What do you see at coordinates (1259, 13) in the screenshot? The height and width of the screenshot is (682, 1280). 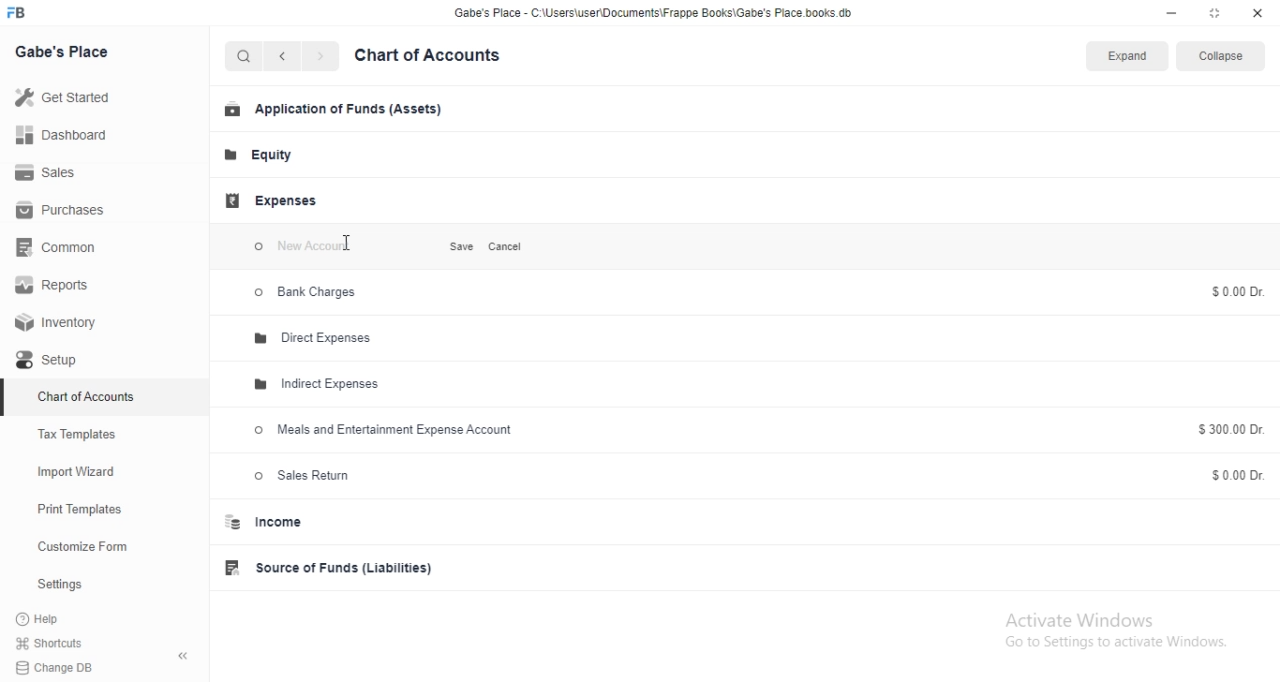 I see `close` at bounding box center [1259, 13].